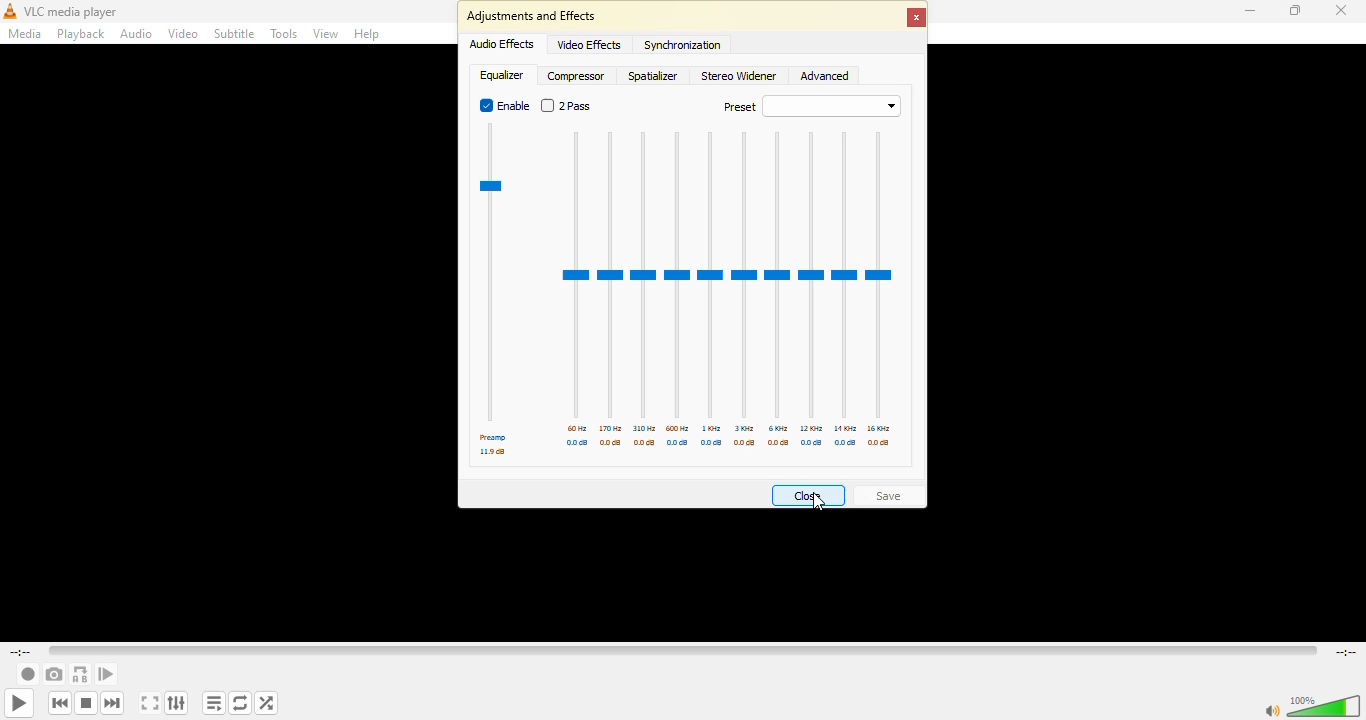 Image resolution: width=1366 pixels, height=720 pixels. I want to click on random, so click(267, 700).